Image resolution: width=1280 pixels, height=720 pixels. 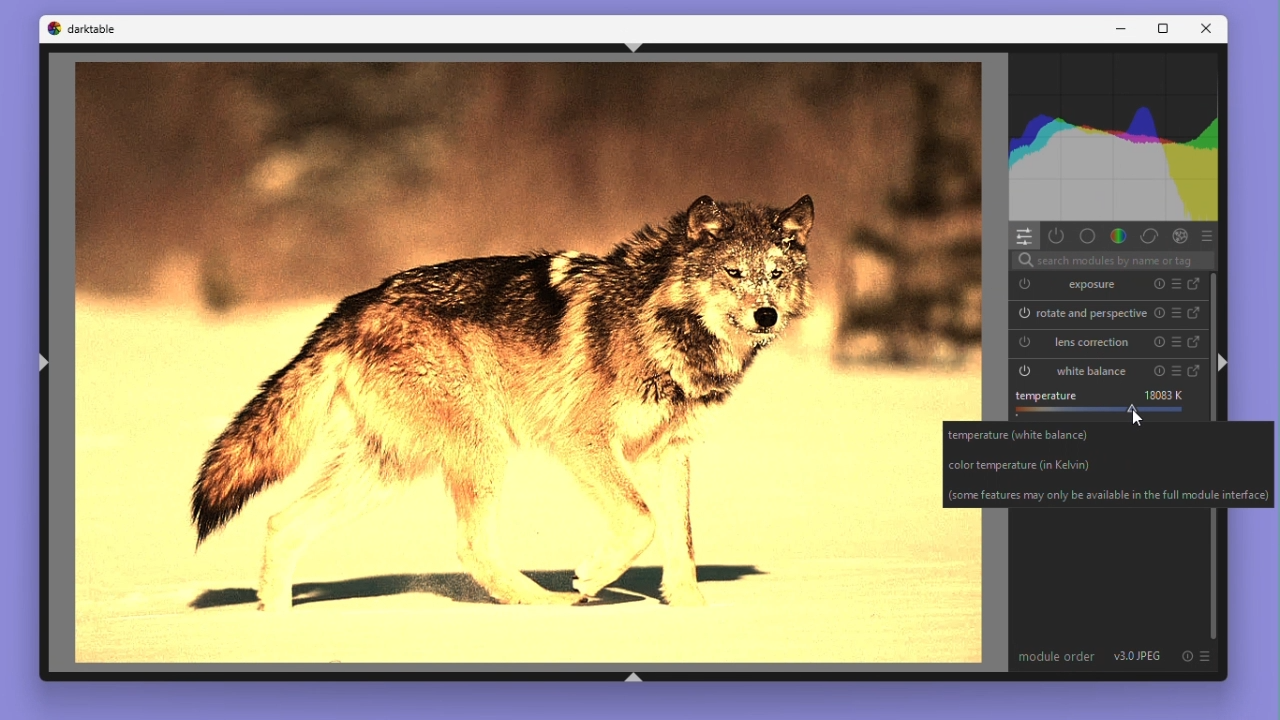 What do you see at coordinates (525, 356) in the screenshot?
I see `image edited` at bounding box center [525, 356].